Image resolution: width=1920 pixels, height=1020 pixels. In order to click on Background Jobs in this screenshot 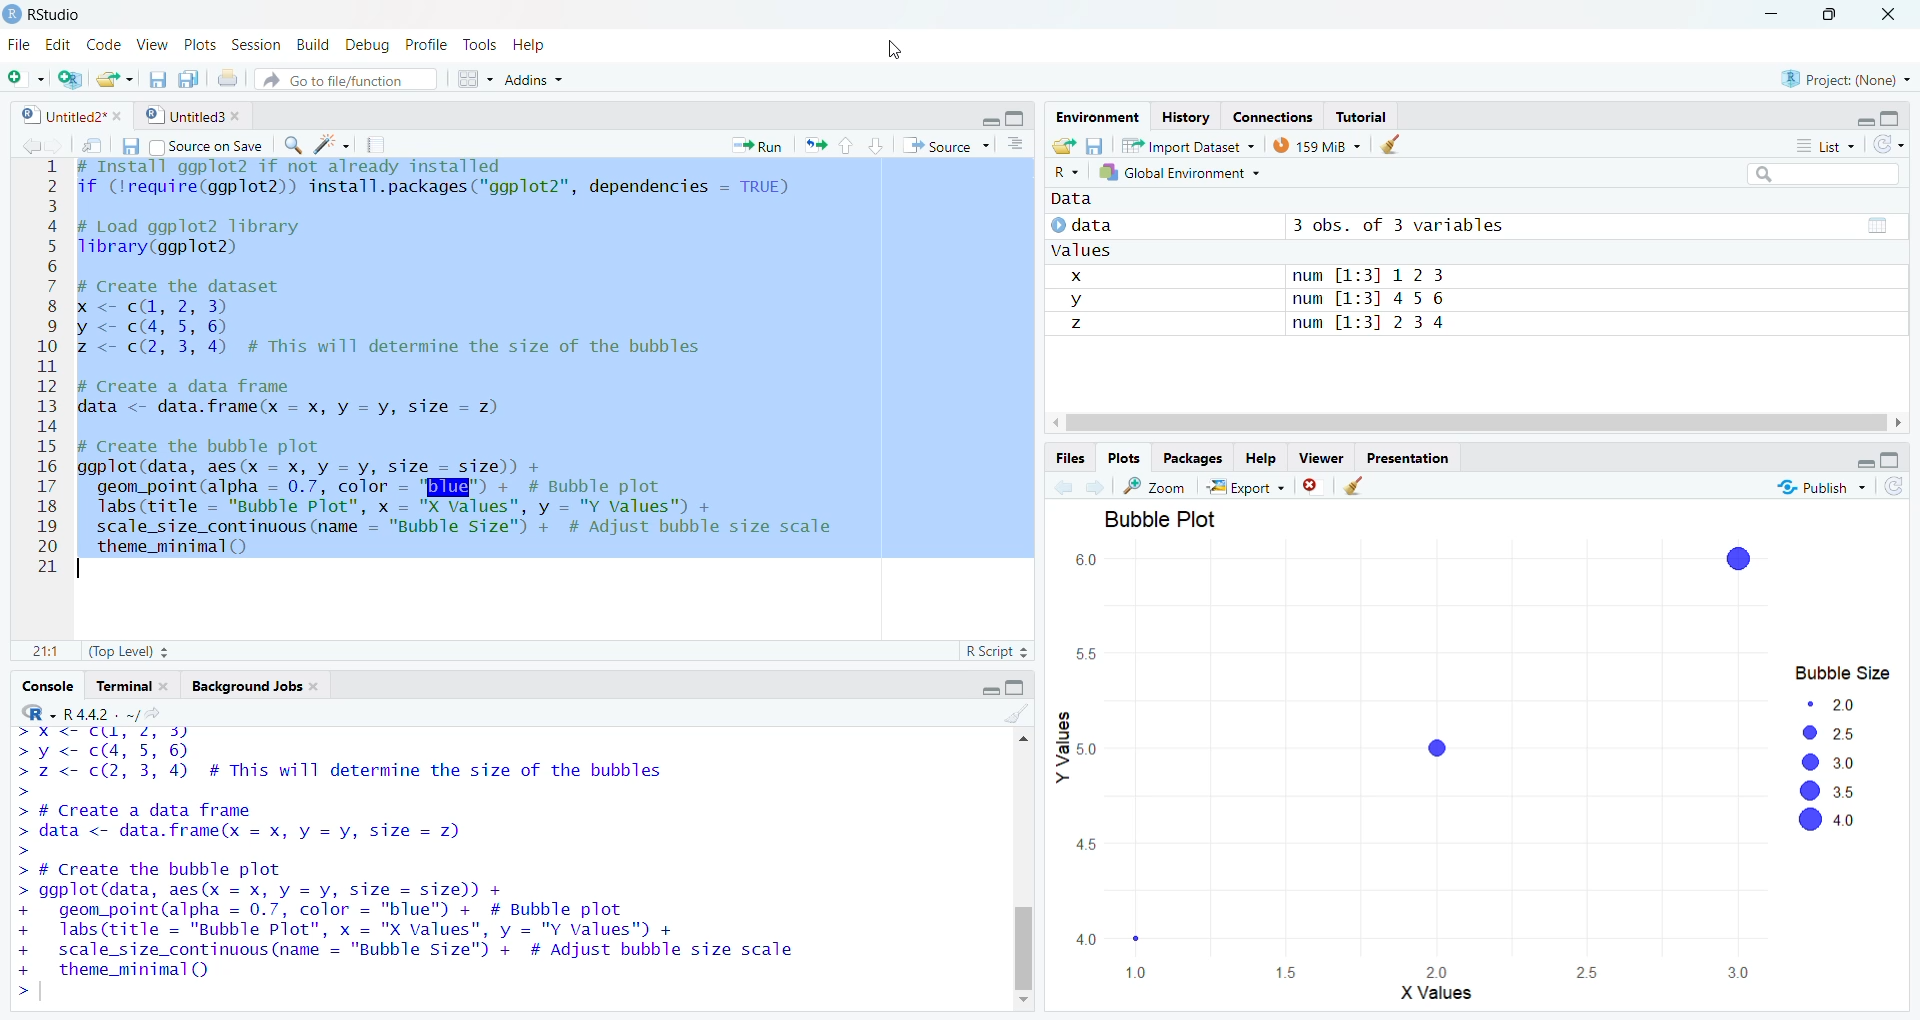, I will do `click(253, 684)`.